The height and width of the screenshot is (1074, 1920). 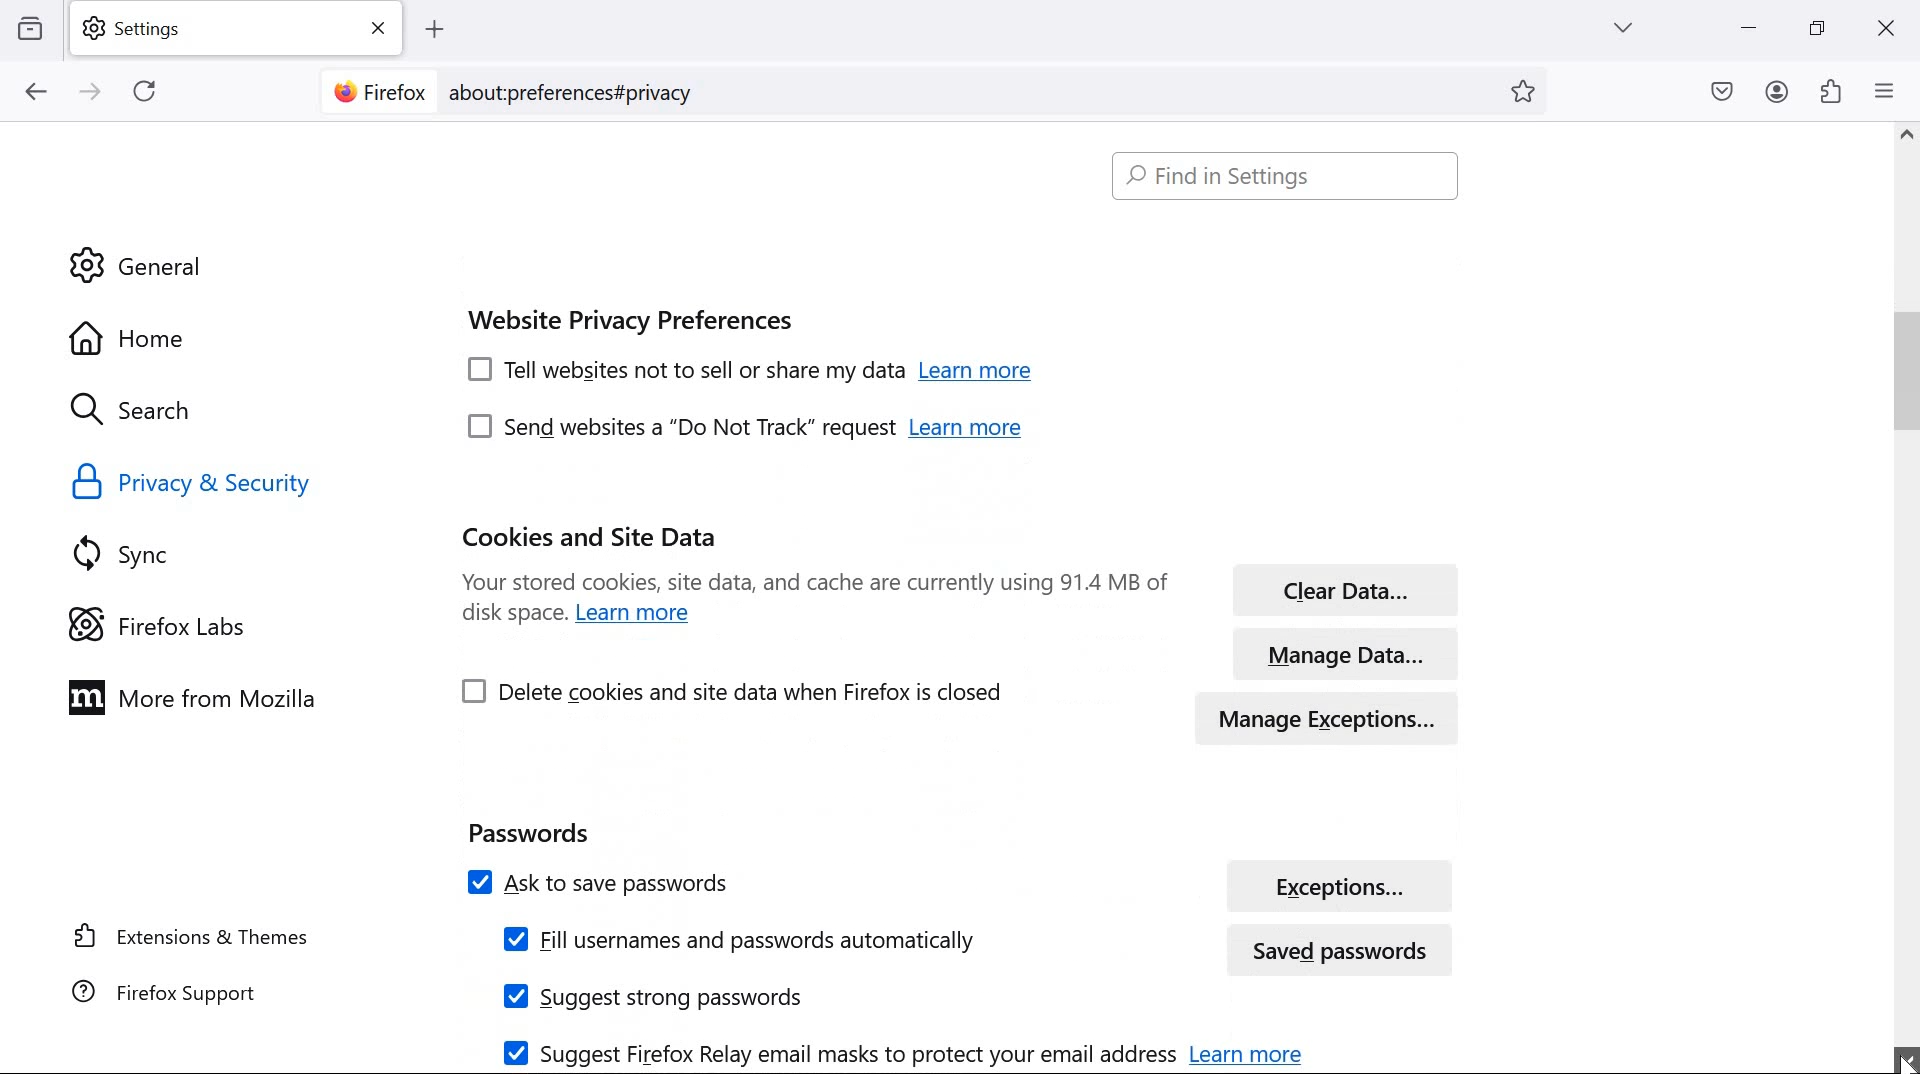 What do you see at coordinates (1344, 888) in the screenshot?
I see `exceptions` at bounding box center [1344, 888].